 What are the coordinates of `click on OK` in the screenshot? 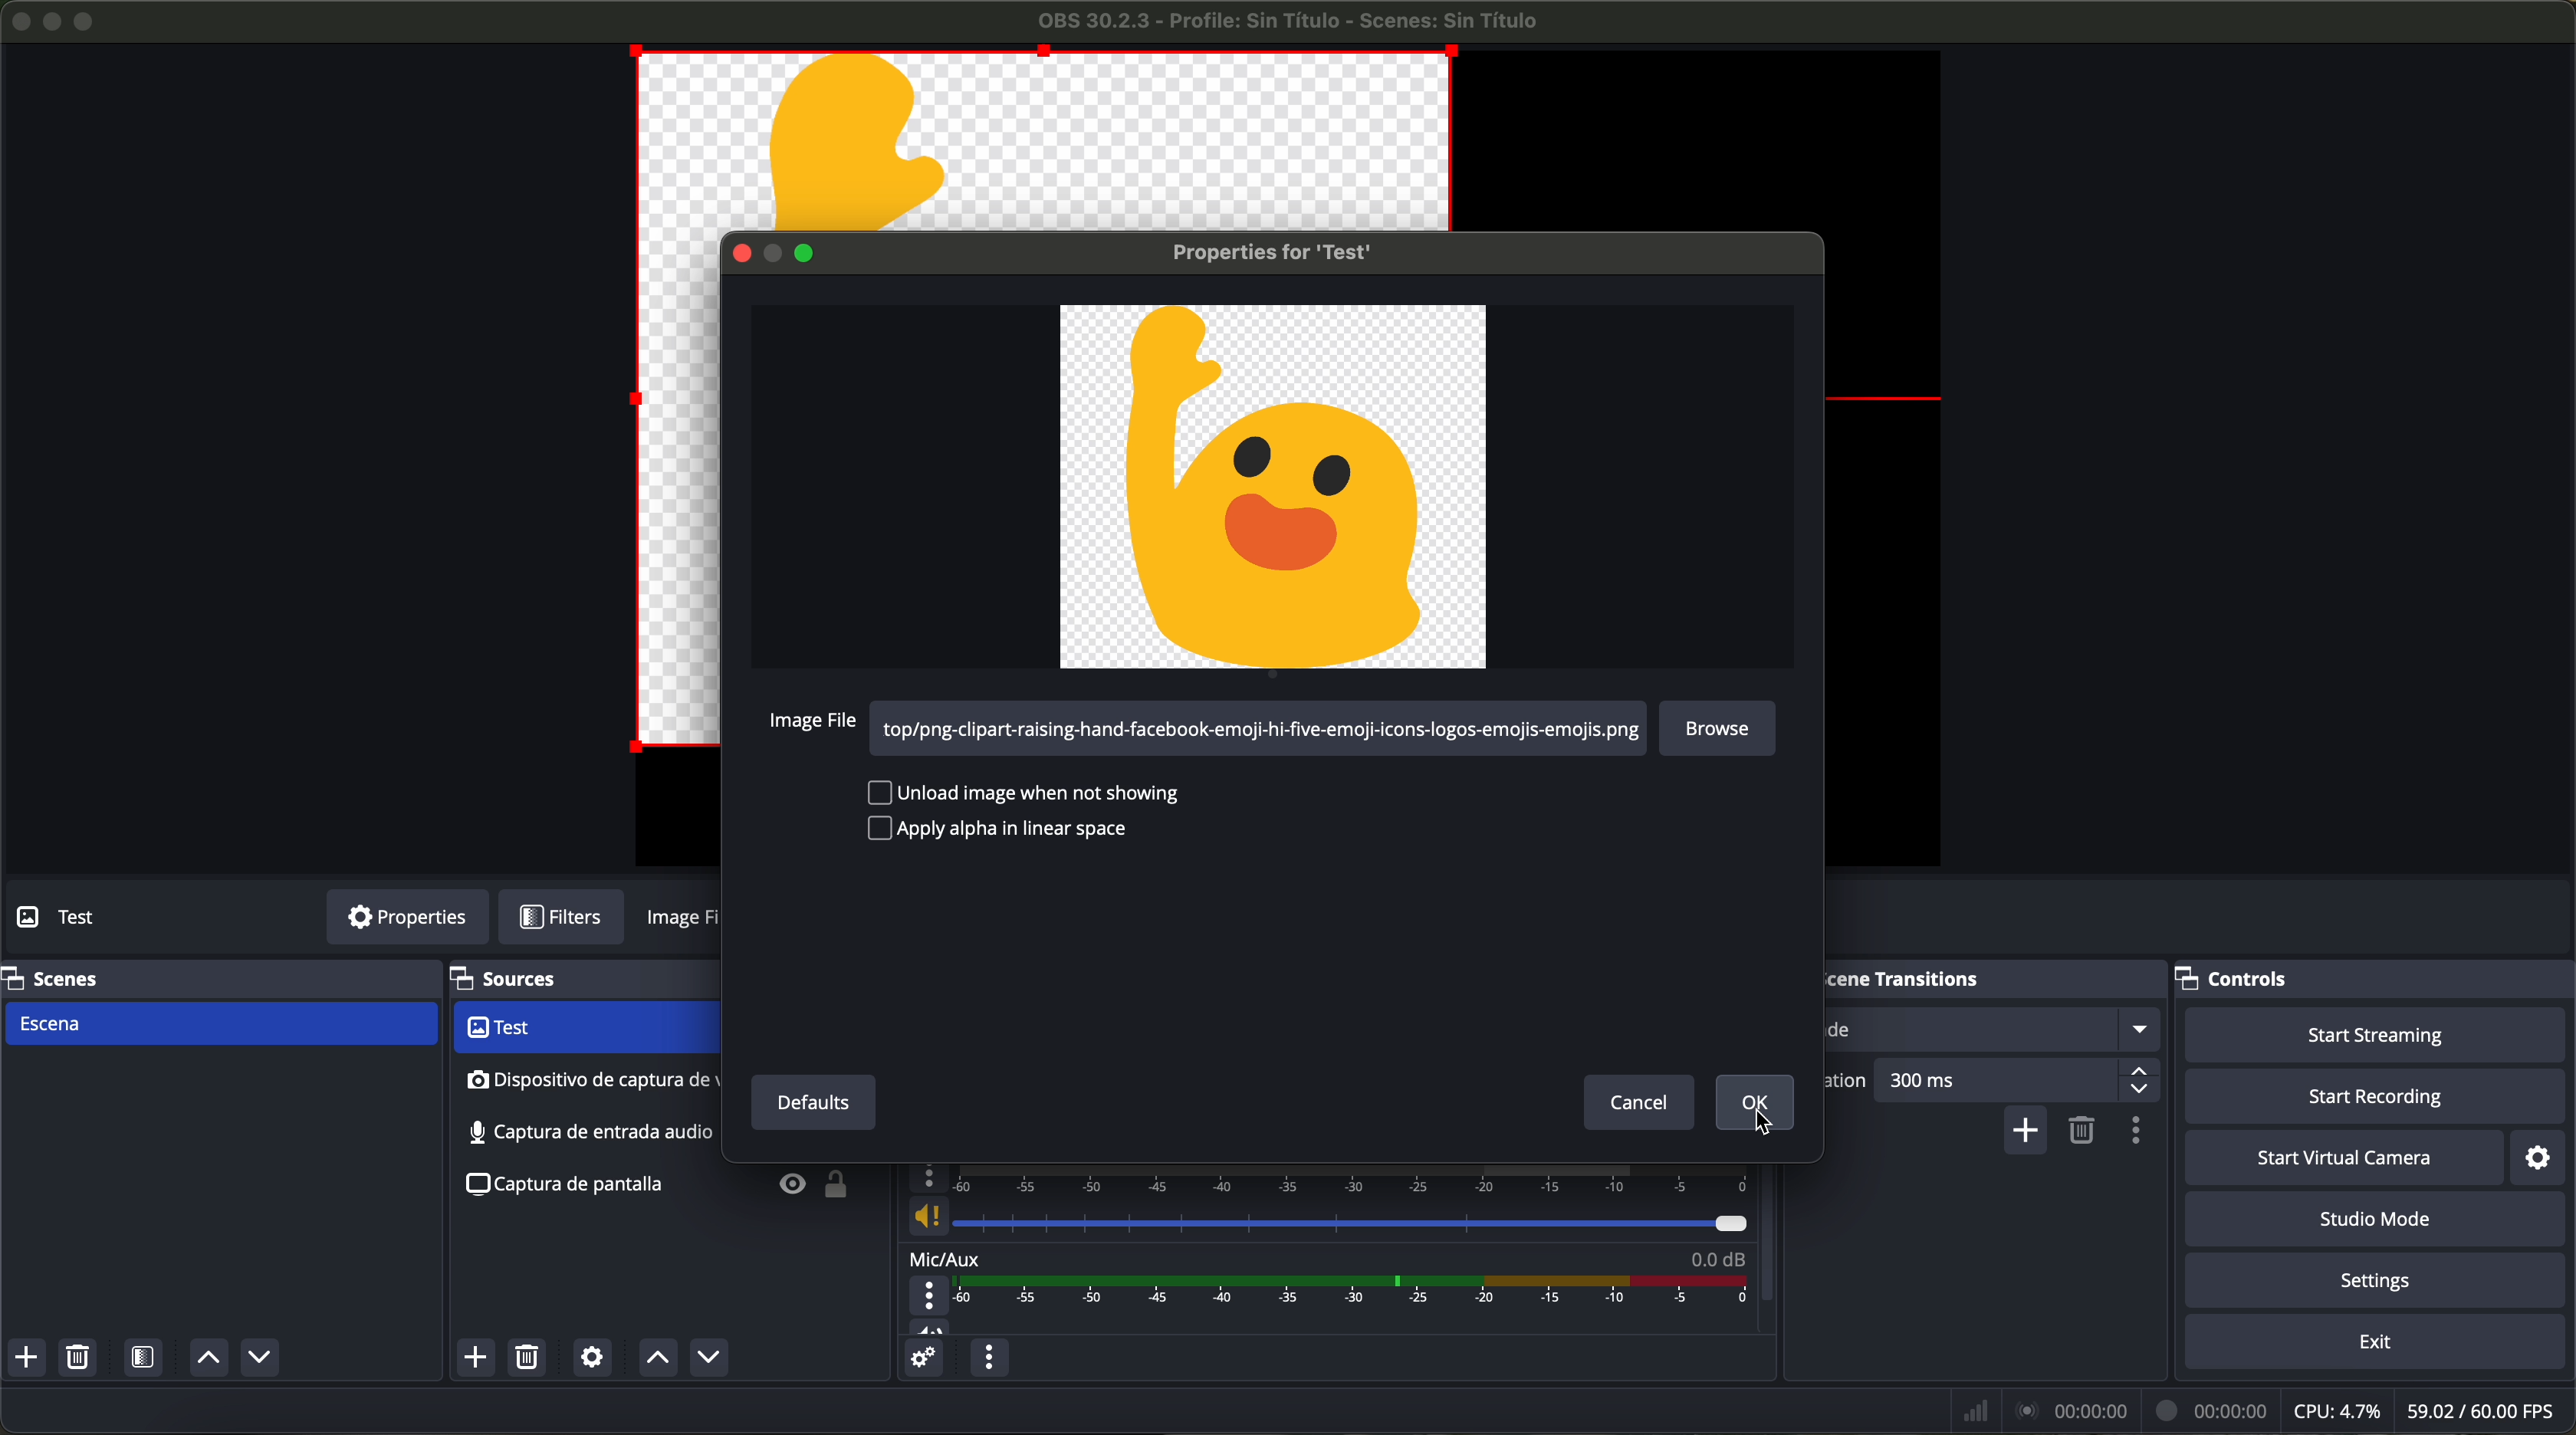 It's located at (1756, 1106).